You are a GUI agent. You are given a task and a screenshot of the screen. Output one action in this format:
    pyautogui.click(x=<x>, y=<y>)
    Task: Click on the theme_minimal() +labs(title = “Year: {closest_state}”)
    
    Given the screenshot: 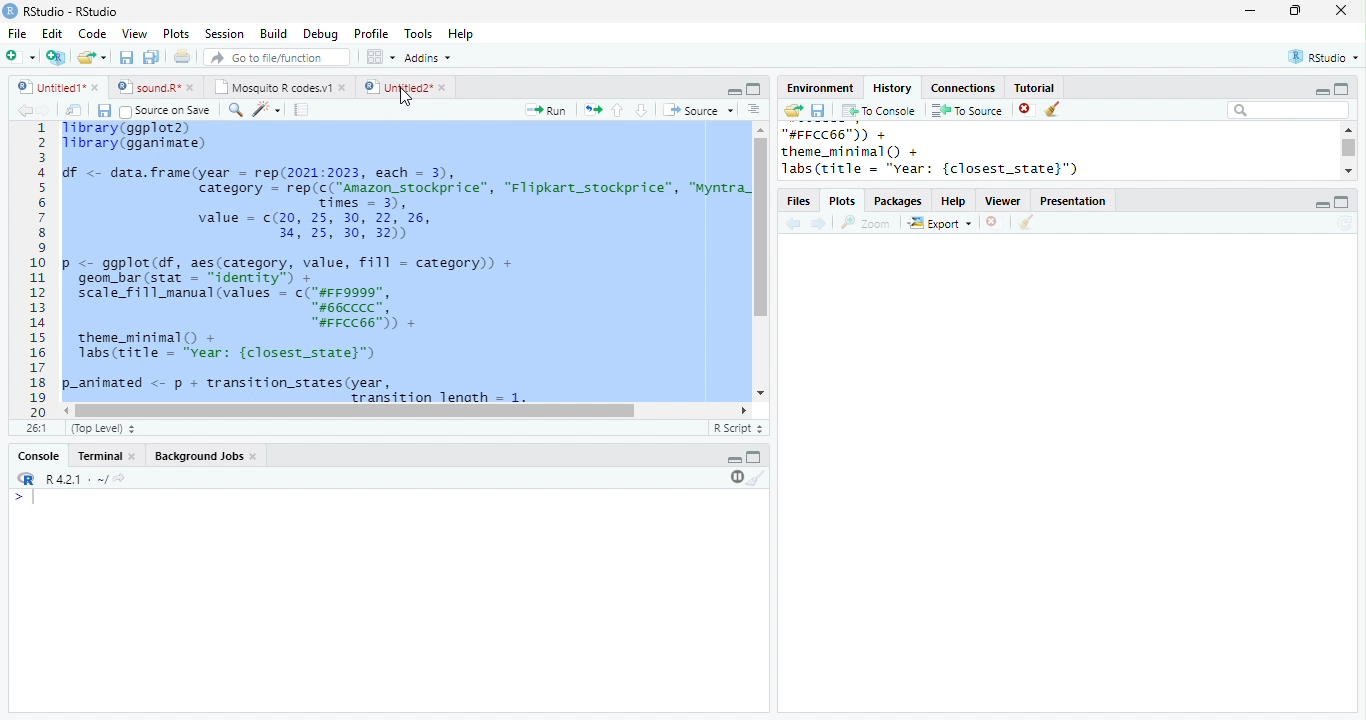 What is the action you would take?
    pyautogui.click(x=235, y=347)
    